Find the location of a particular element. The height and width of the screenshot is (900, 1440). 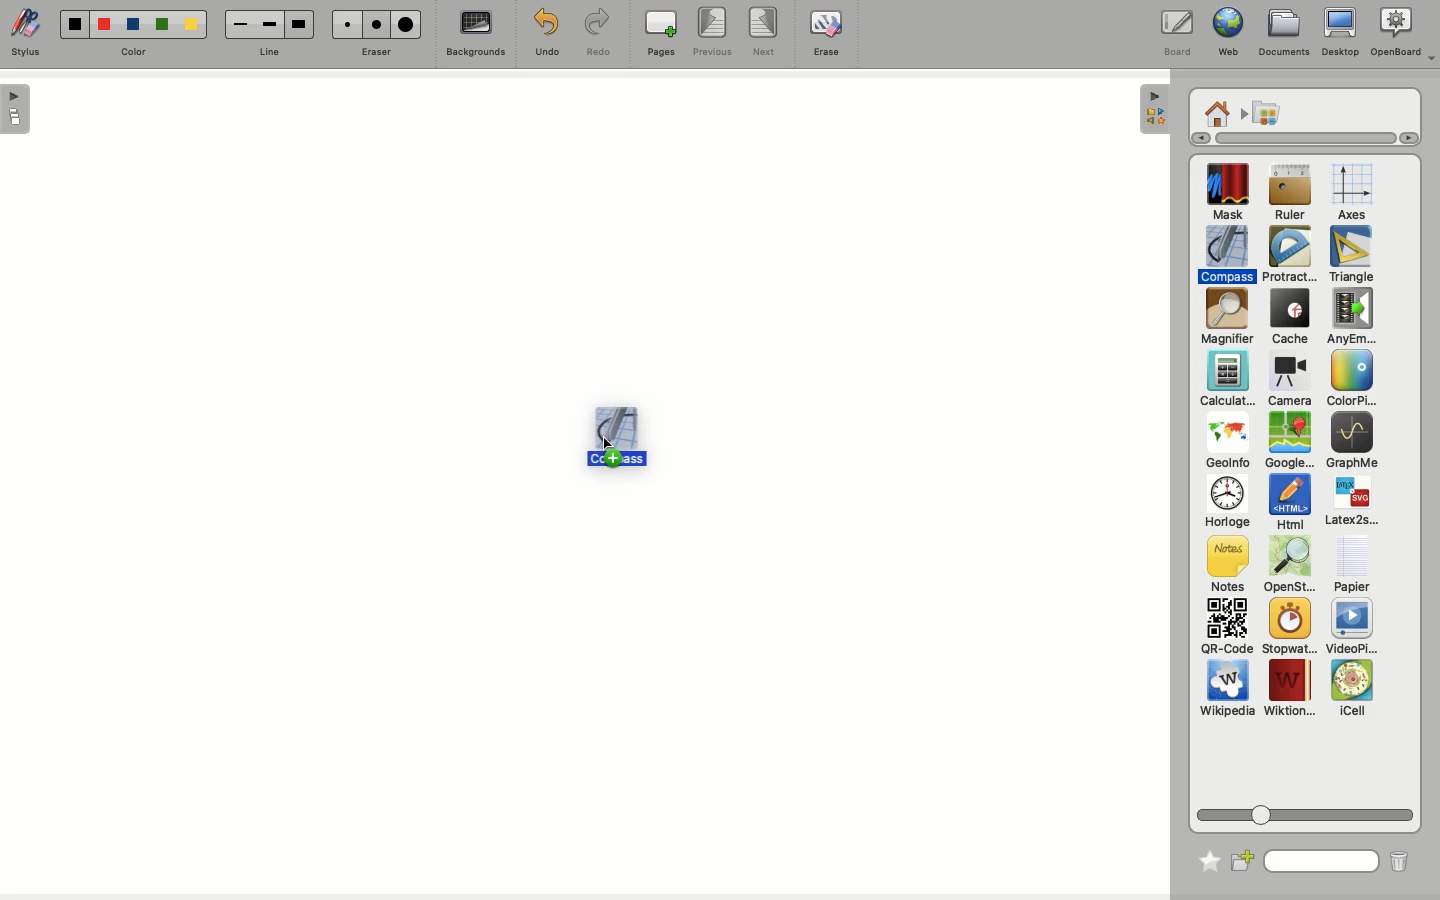

line2 is located at coordinates (269, 24).